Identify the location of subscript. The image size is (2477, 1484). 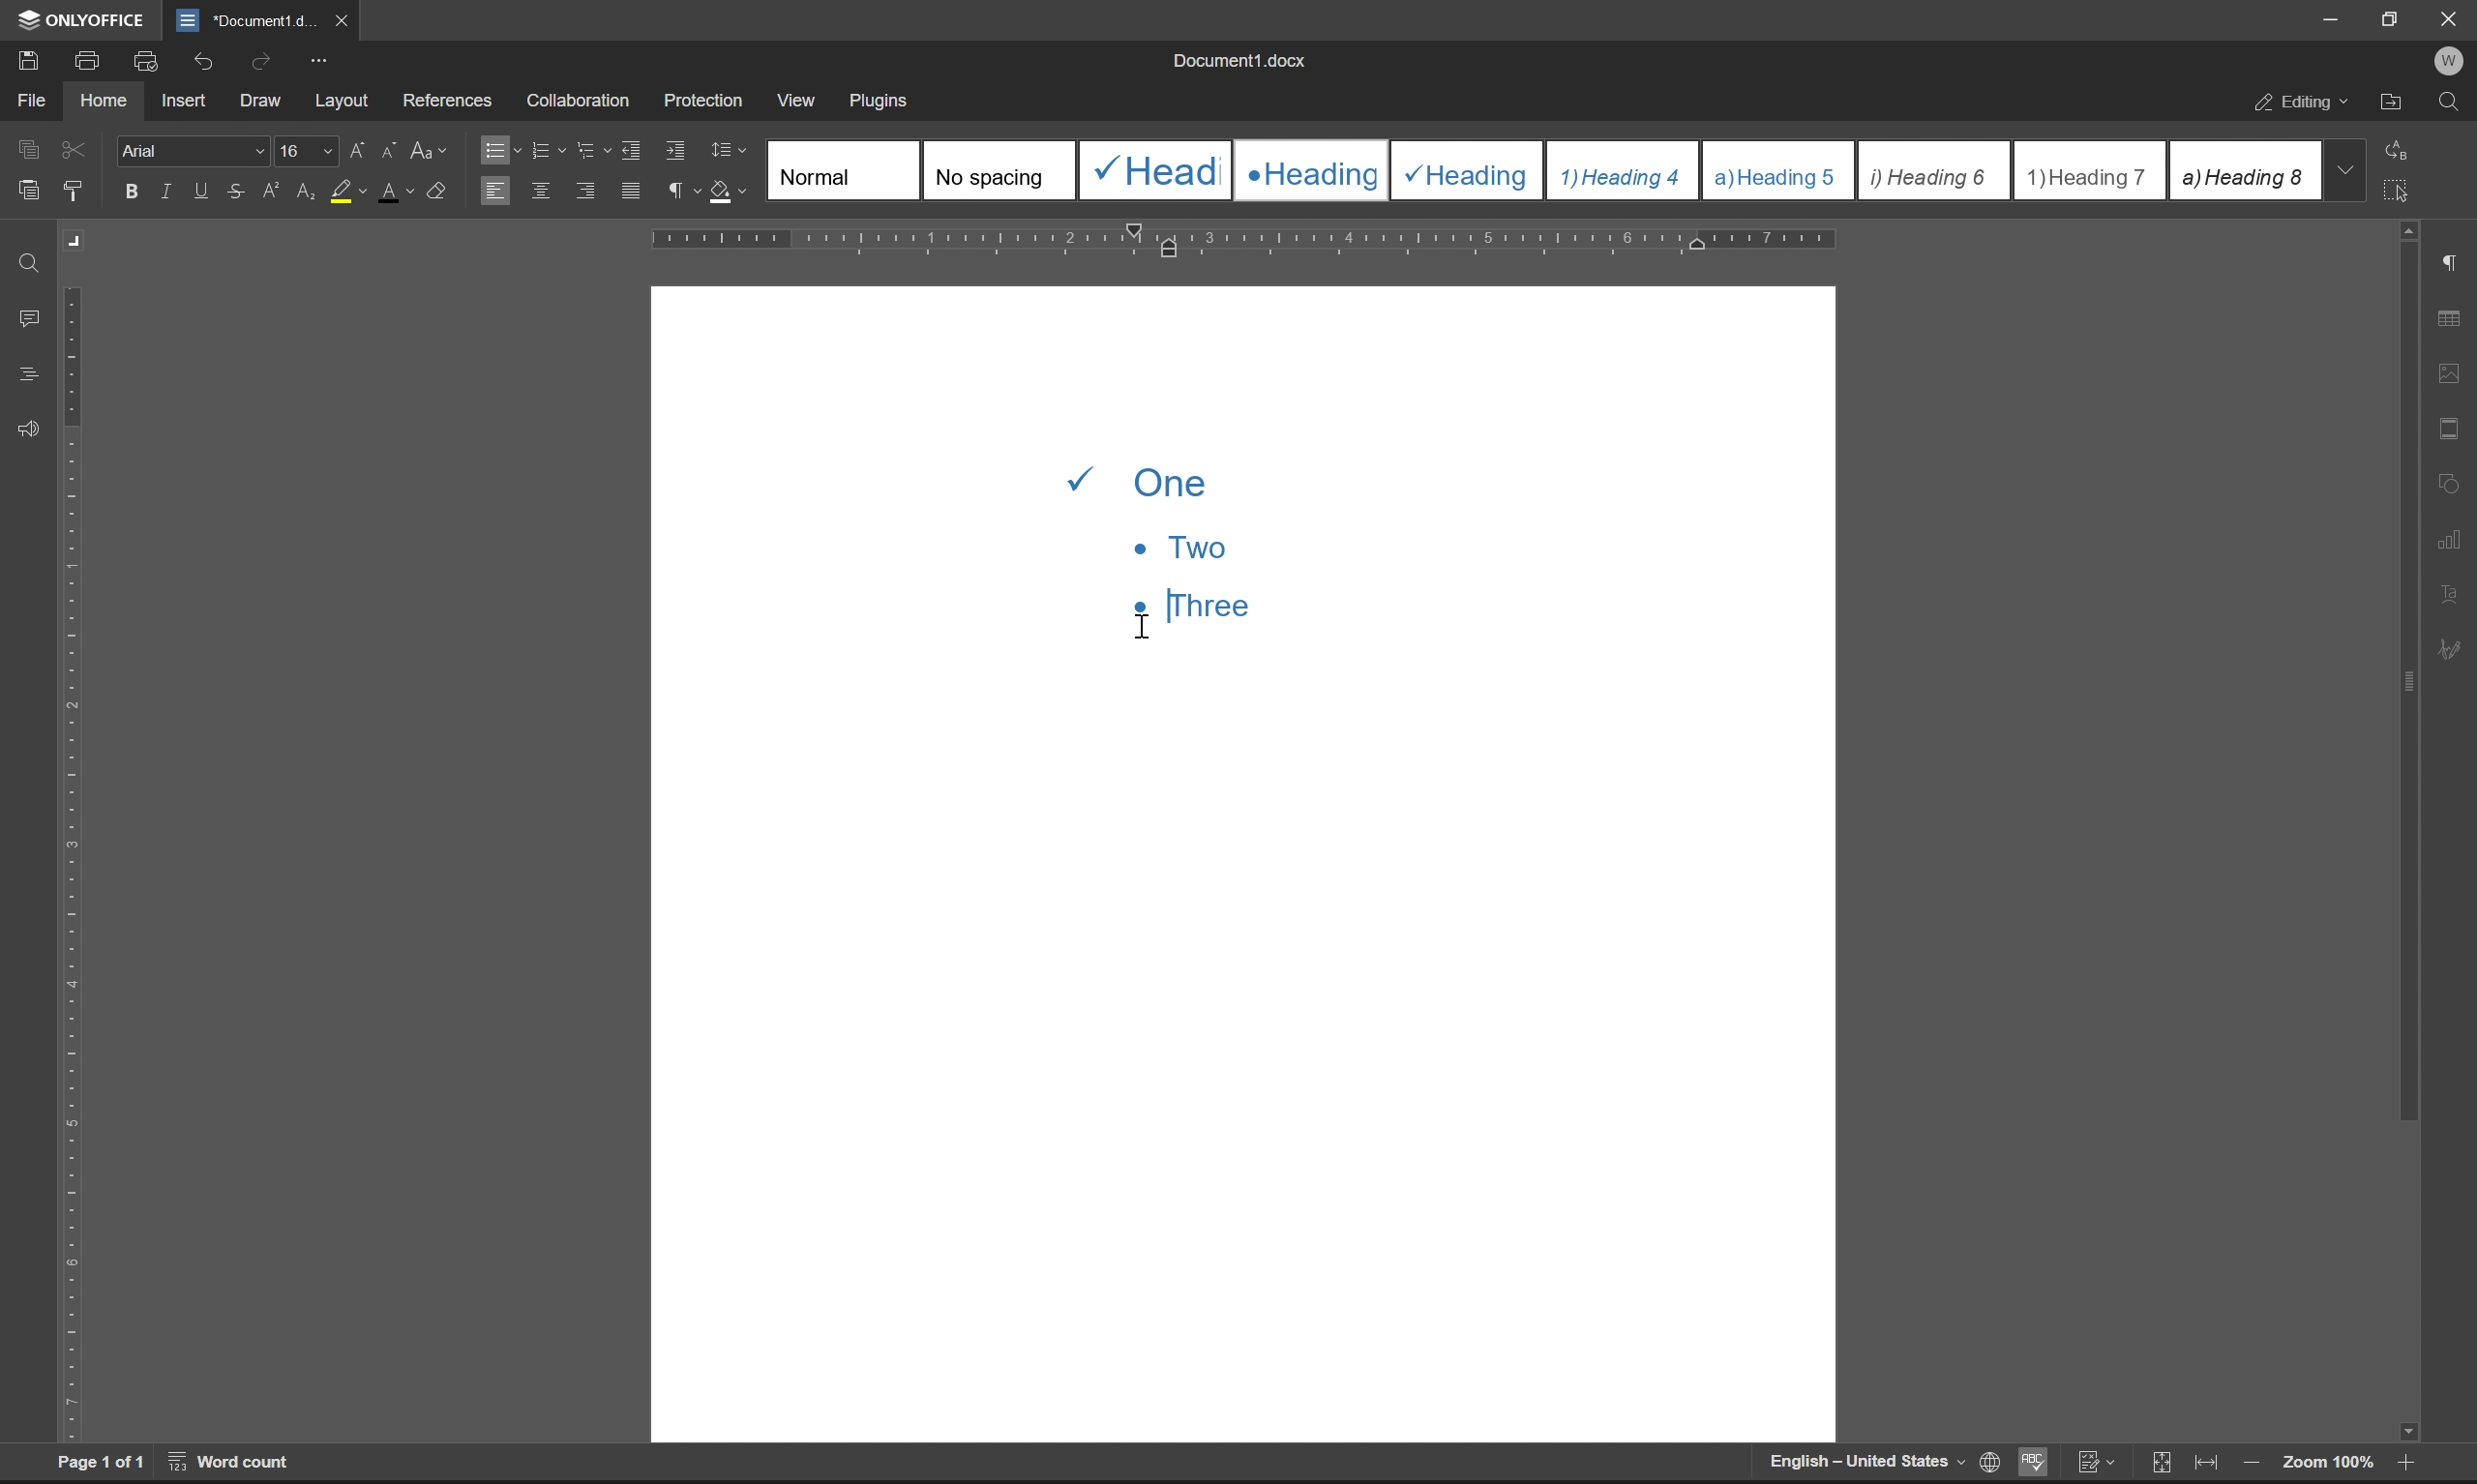
(308, 188).